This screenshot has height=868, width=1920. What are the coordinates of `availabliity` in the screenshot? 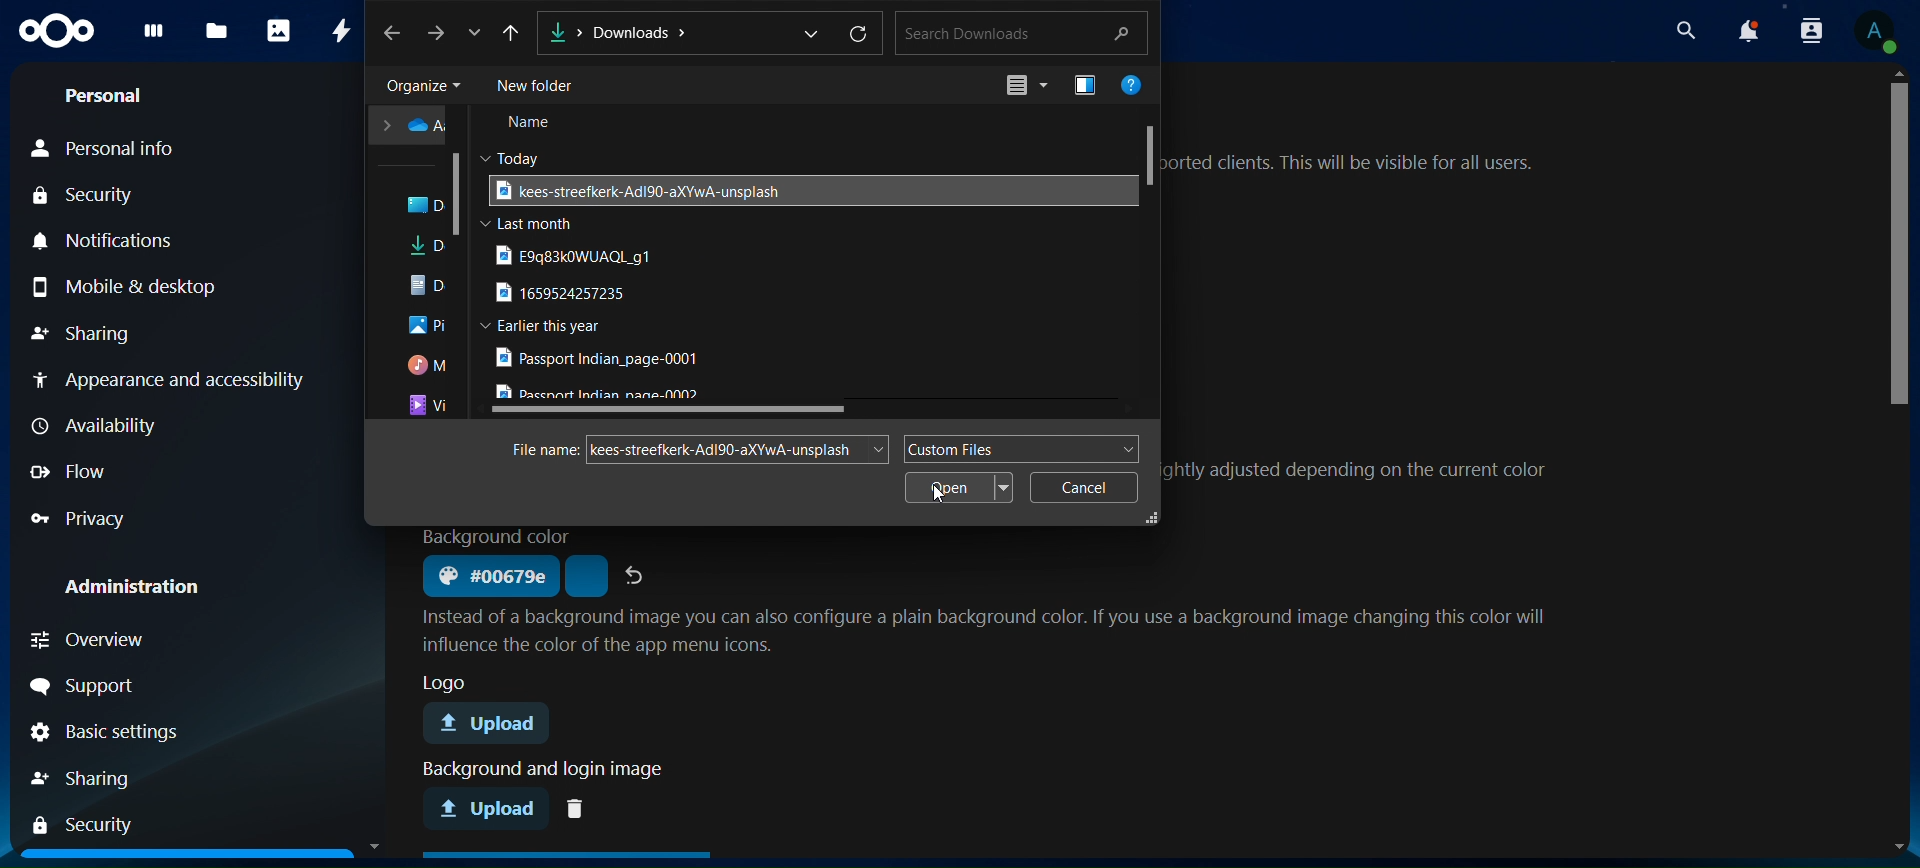 It's located at (153, 428).